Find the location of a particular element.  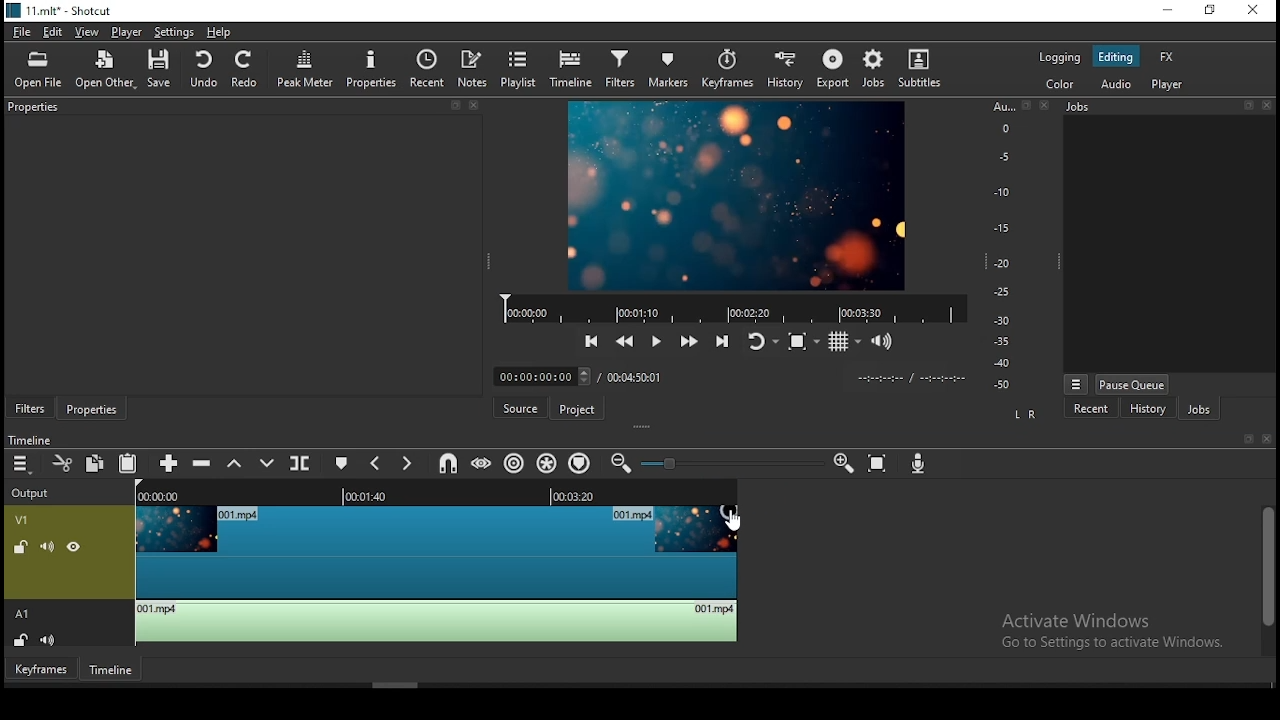

restore is located at coordinates (1210, 11).